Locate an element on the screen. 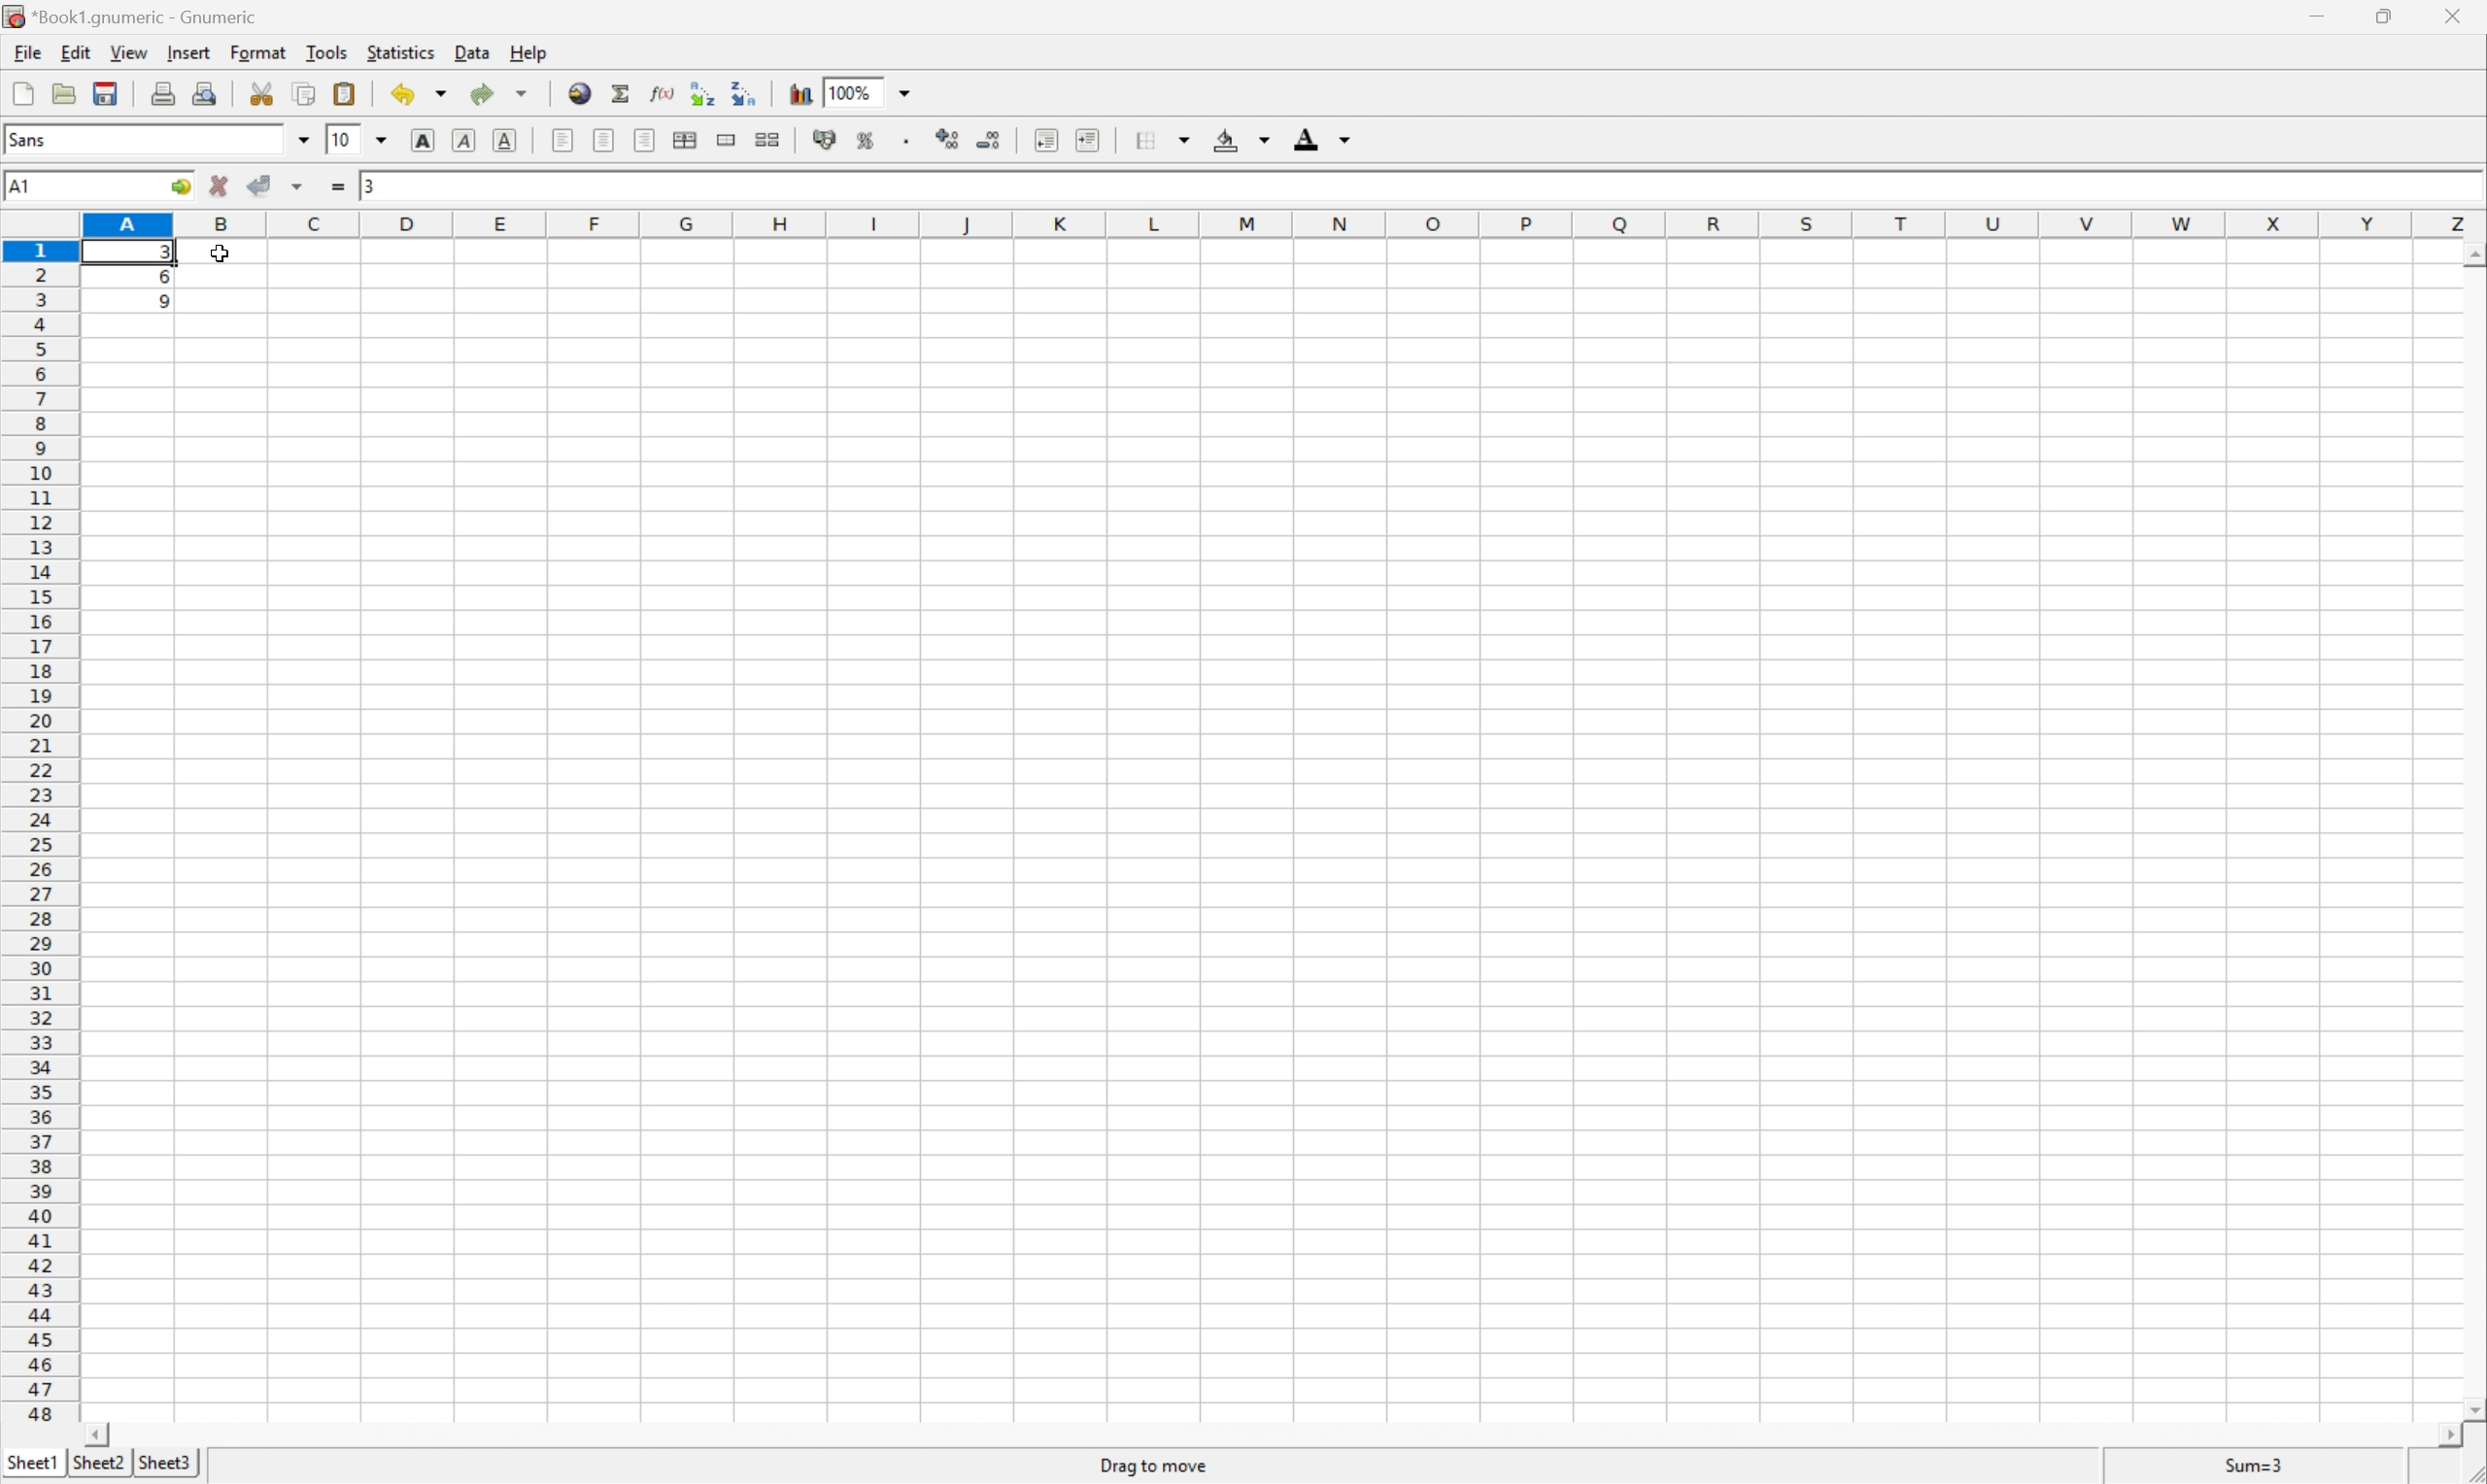  Insert a chart is located at coordinates (802, 94).